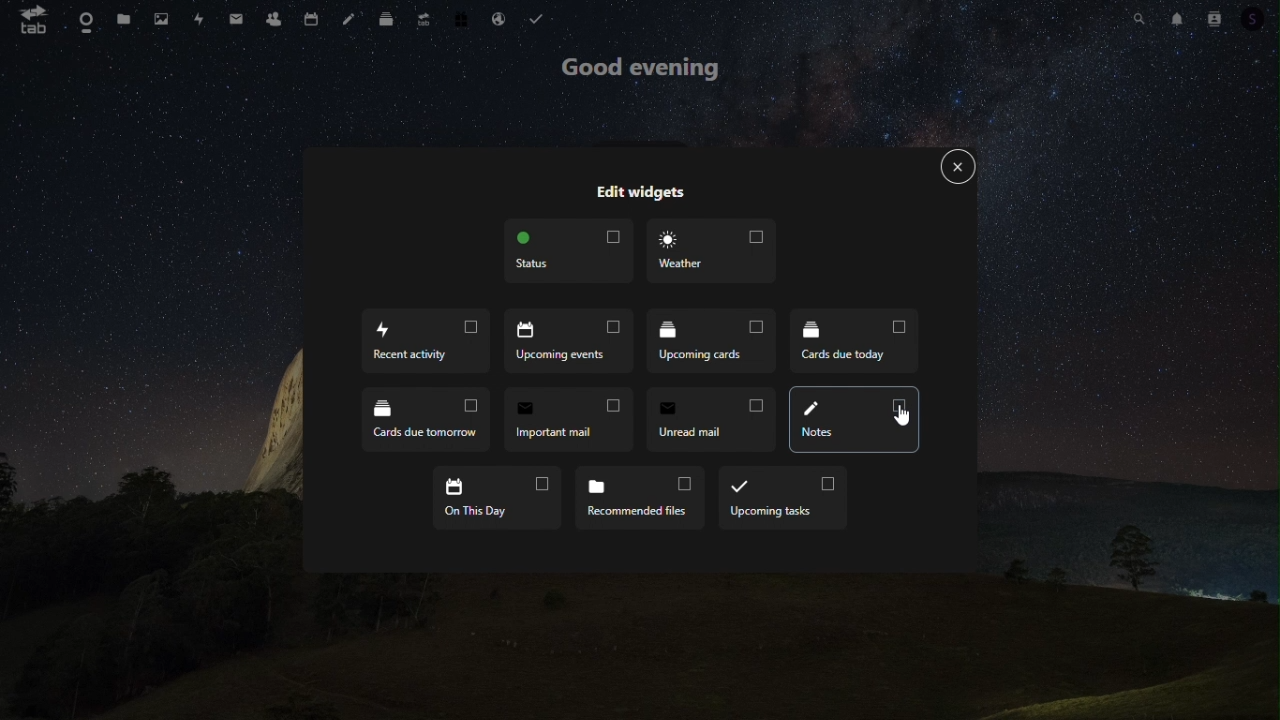  Describe the element at coordinates (775, 499) in the screenshot. I see `upcoming tasks` at that location.